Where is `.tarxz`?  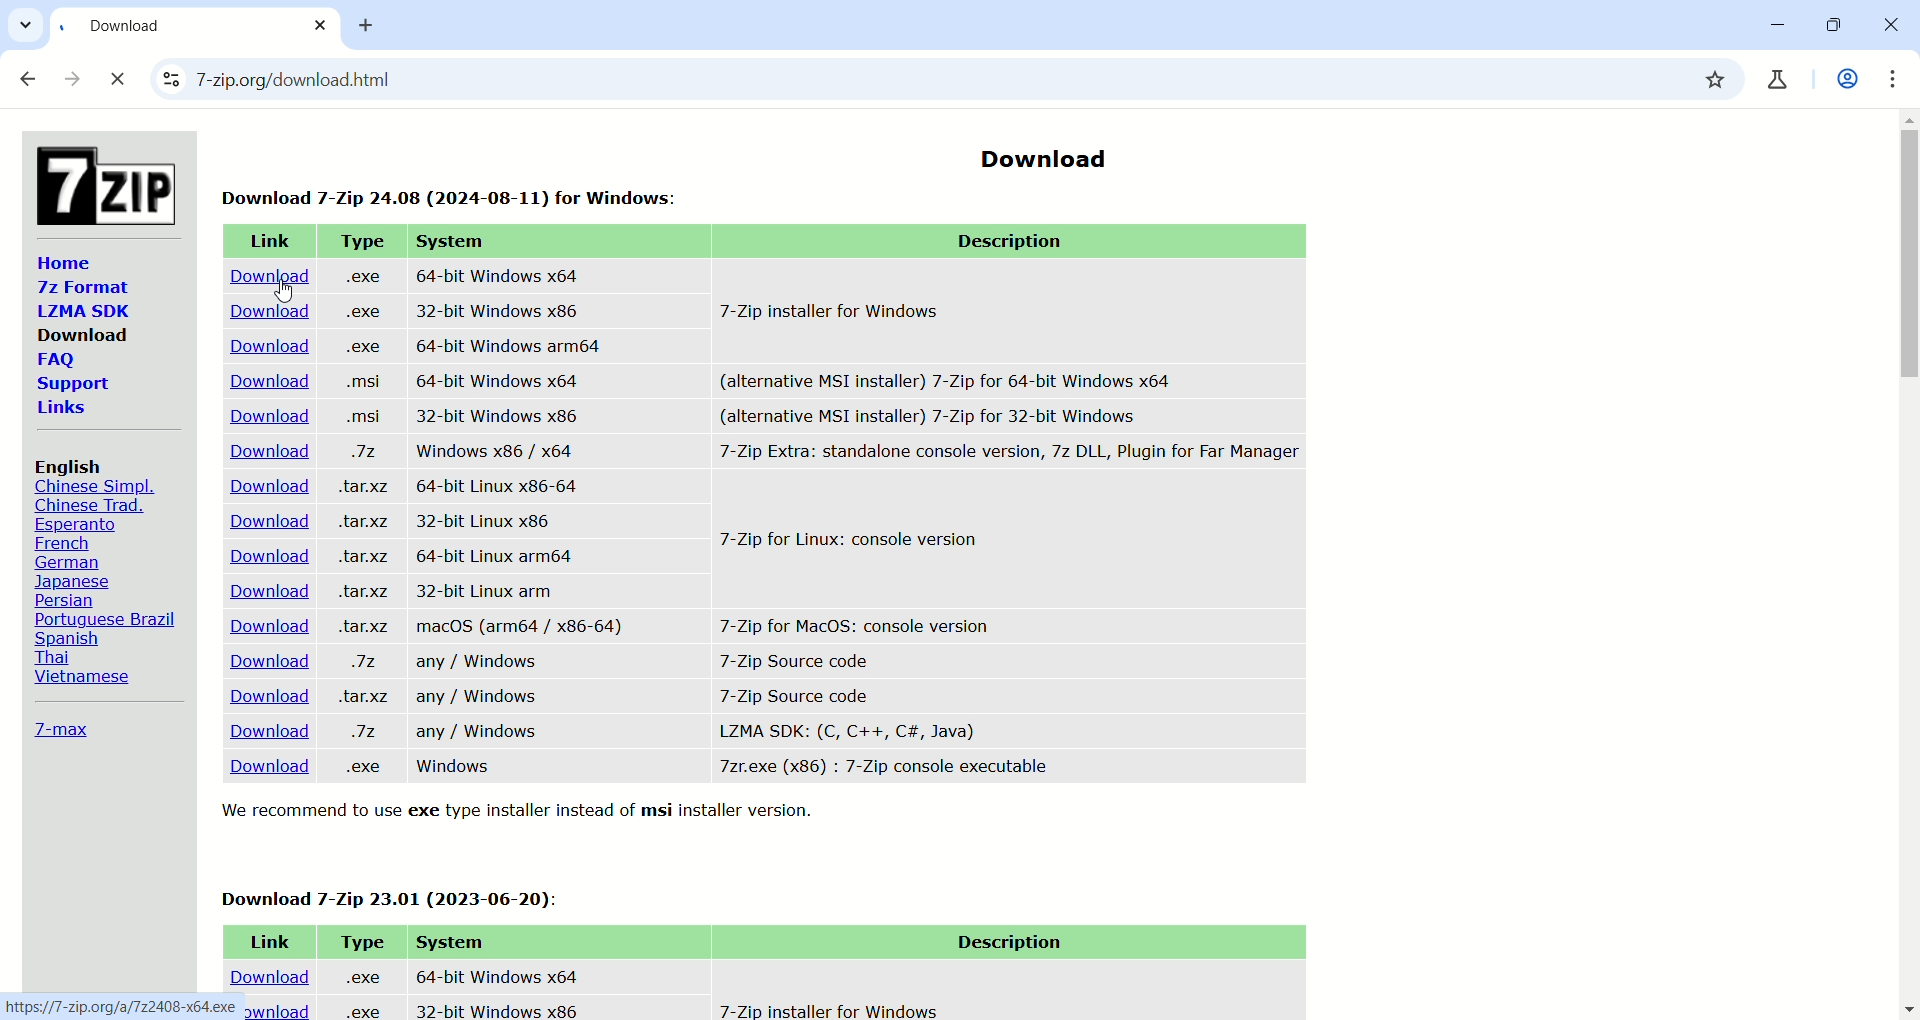 .tarxz is located at coordinates (365, 628).